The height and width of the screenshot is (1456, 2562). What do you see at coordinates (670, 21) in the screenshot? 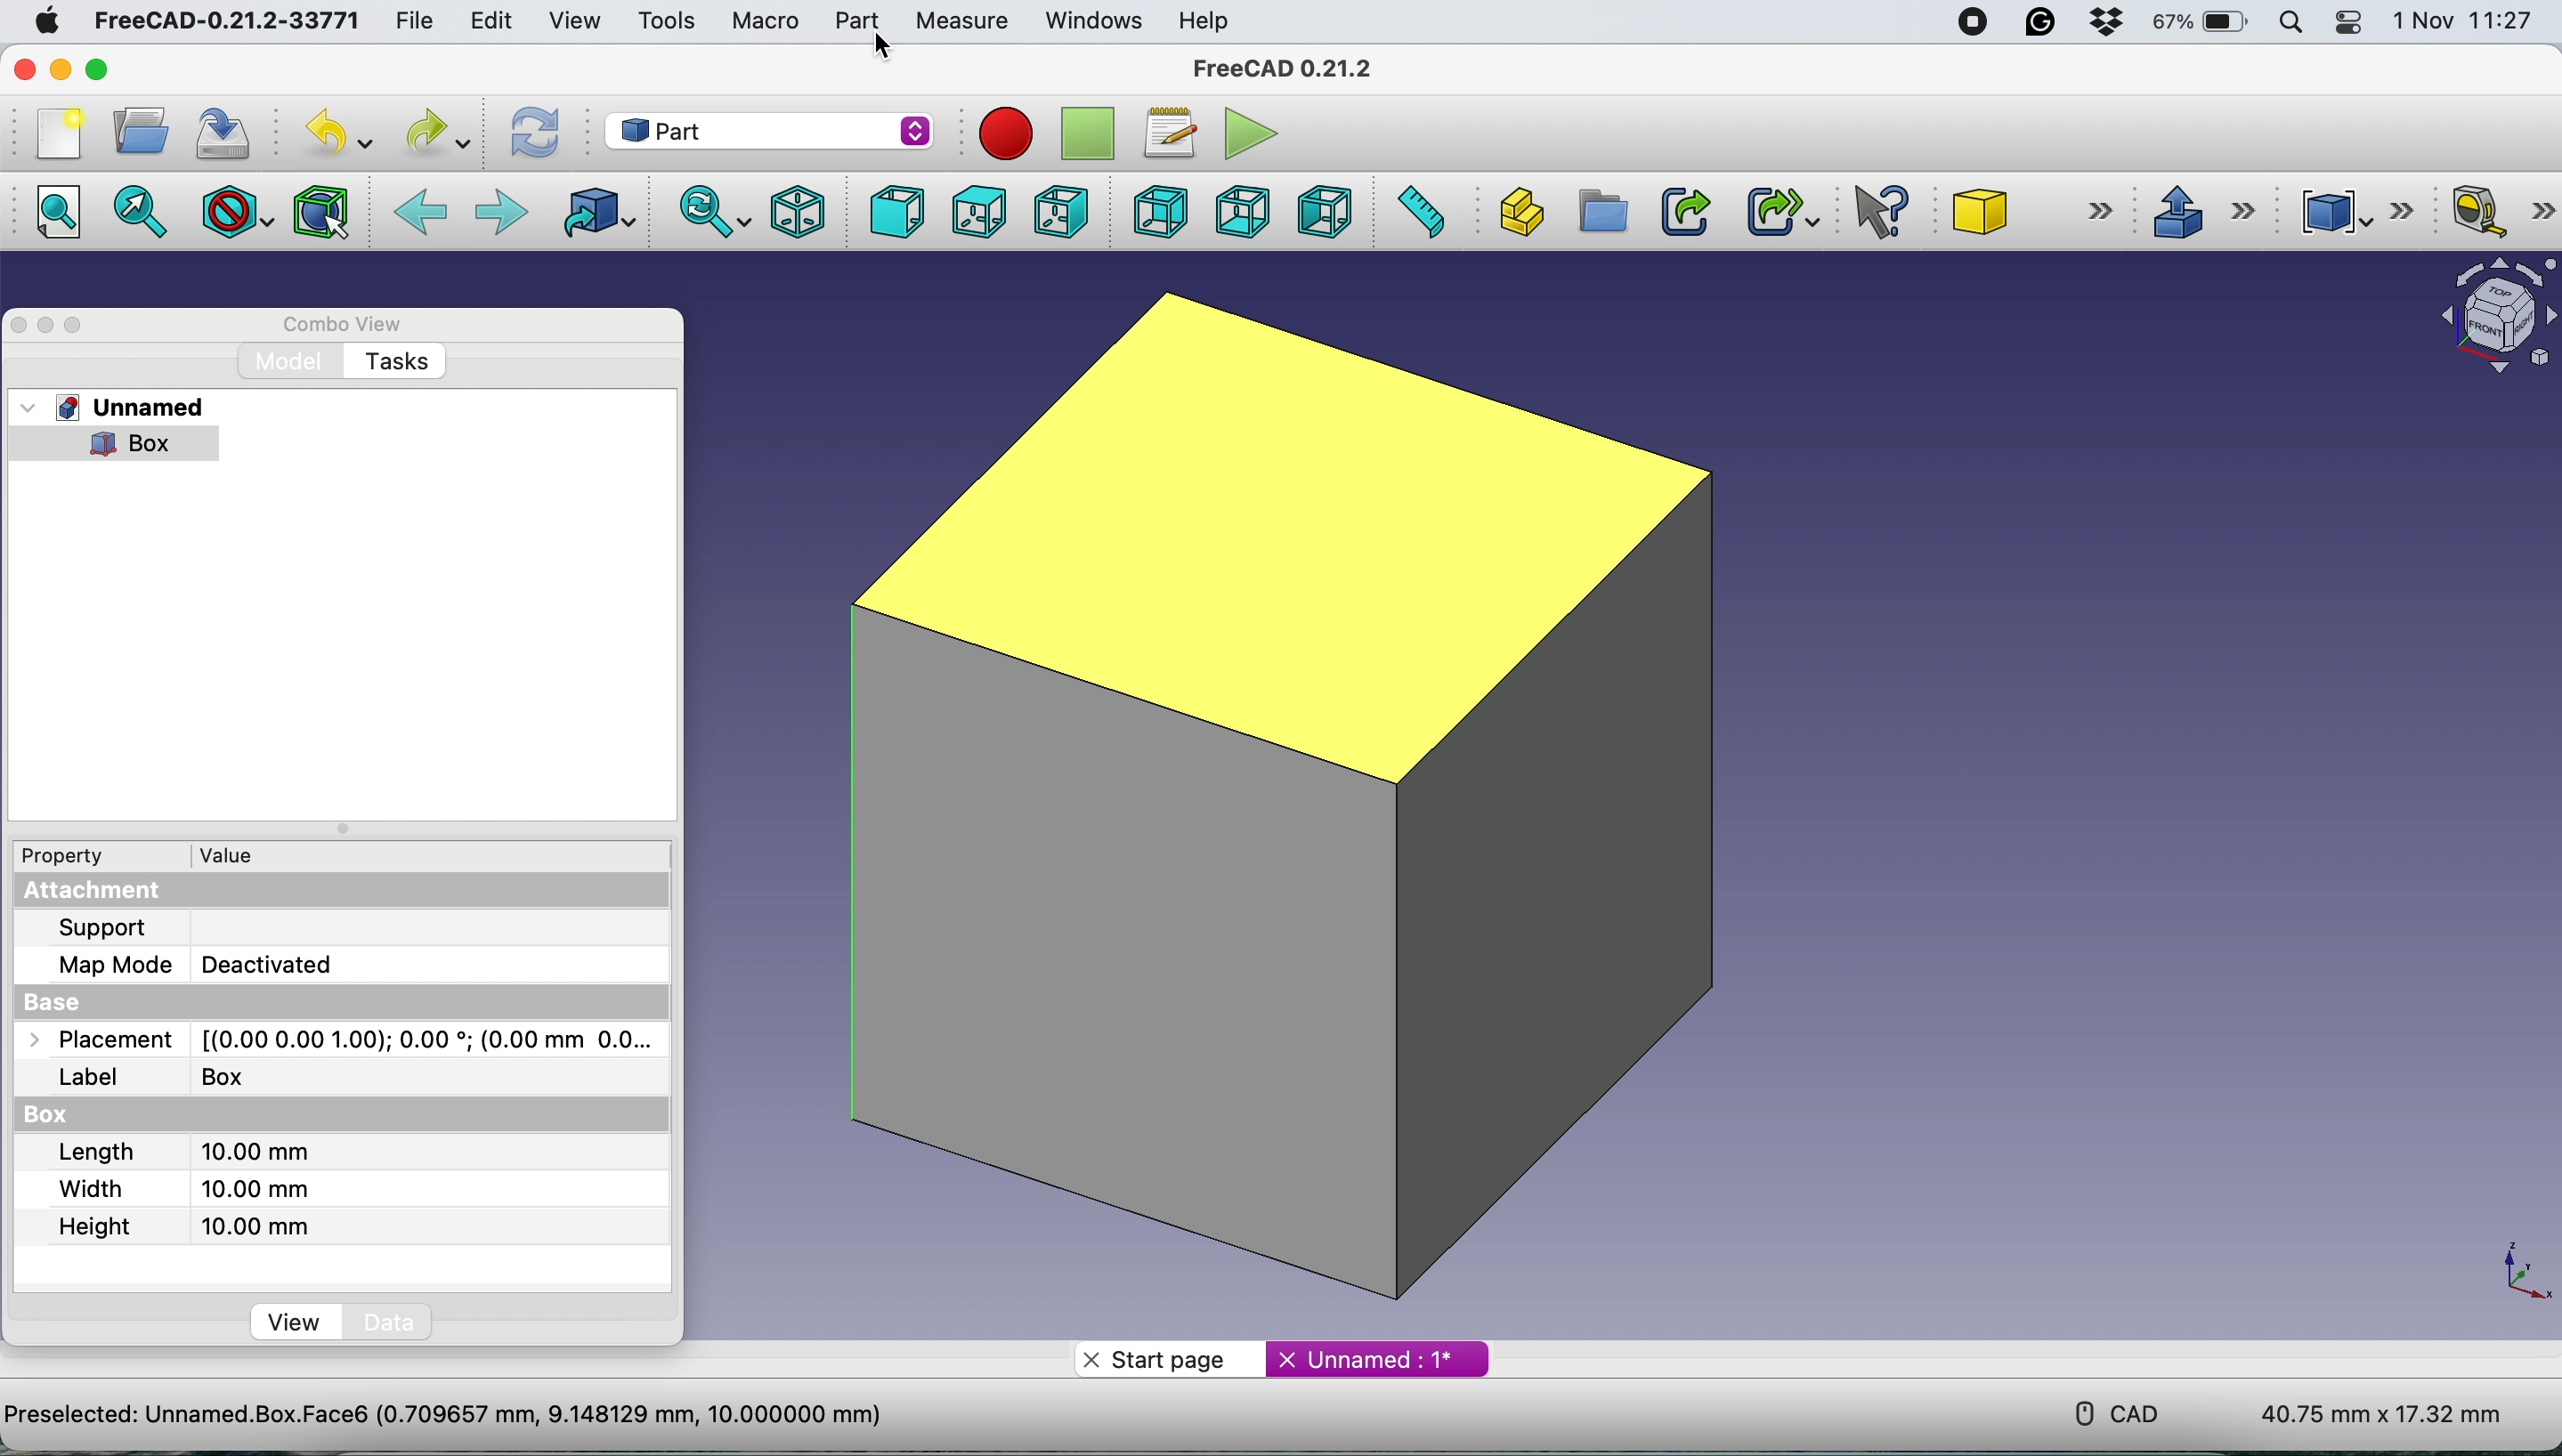
I see `tools` at bounding box center [670, 21].